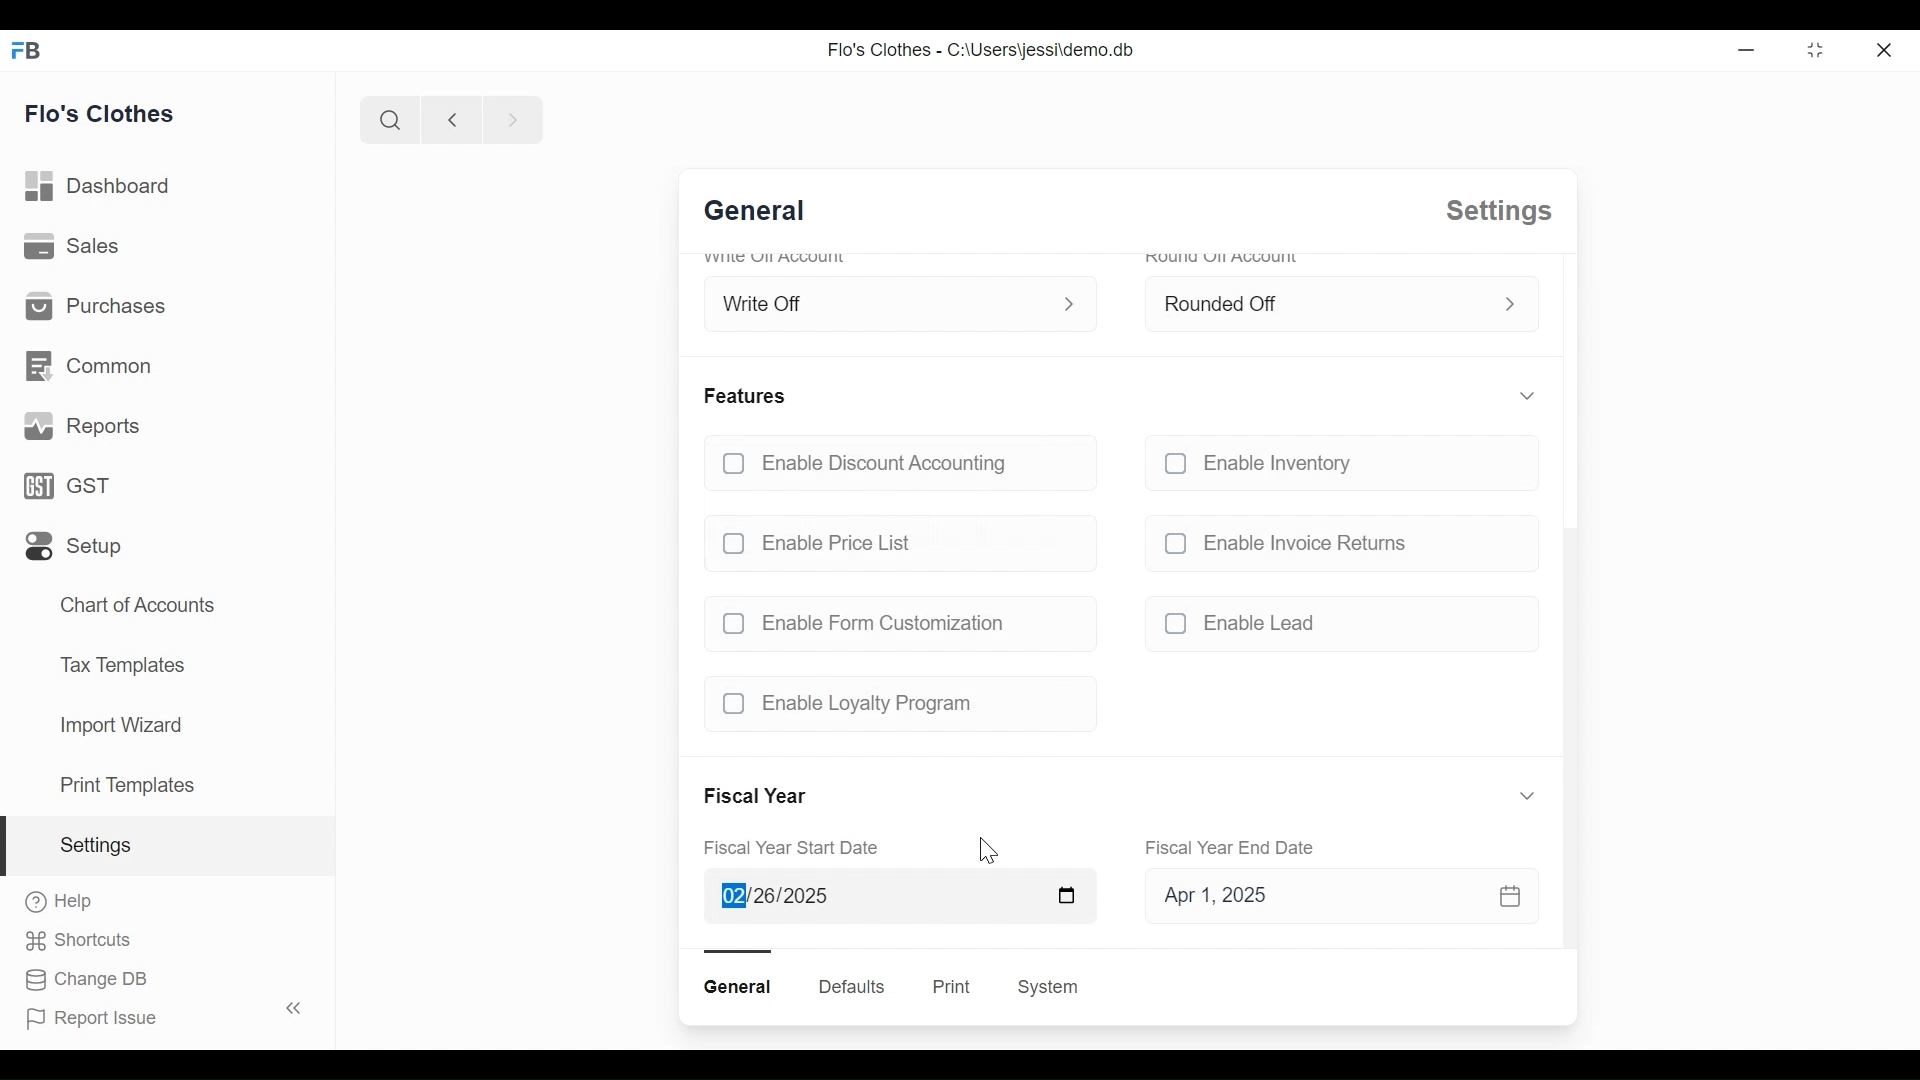  I want to click on Common, so click(92, 369).